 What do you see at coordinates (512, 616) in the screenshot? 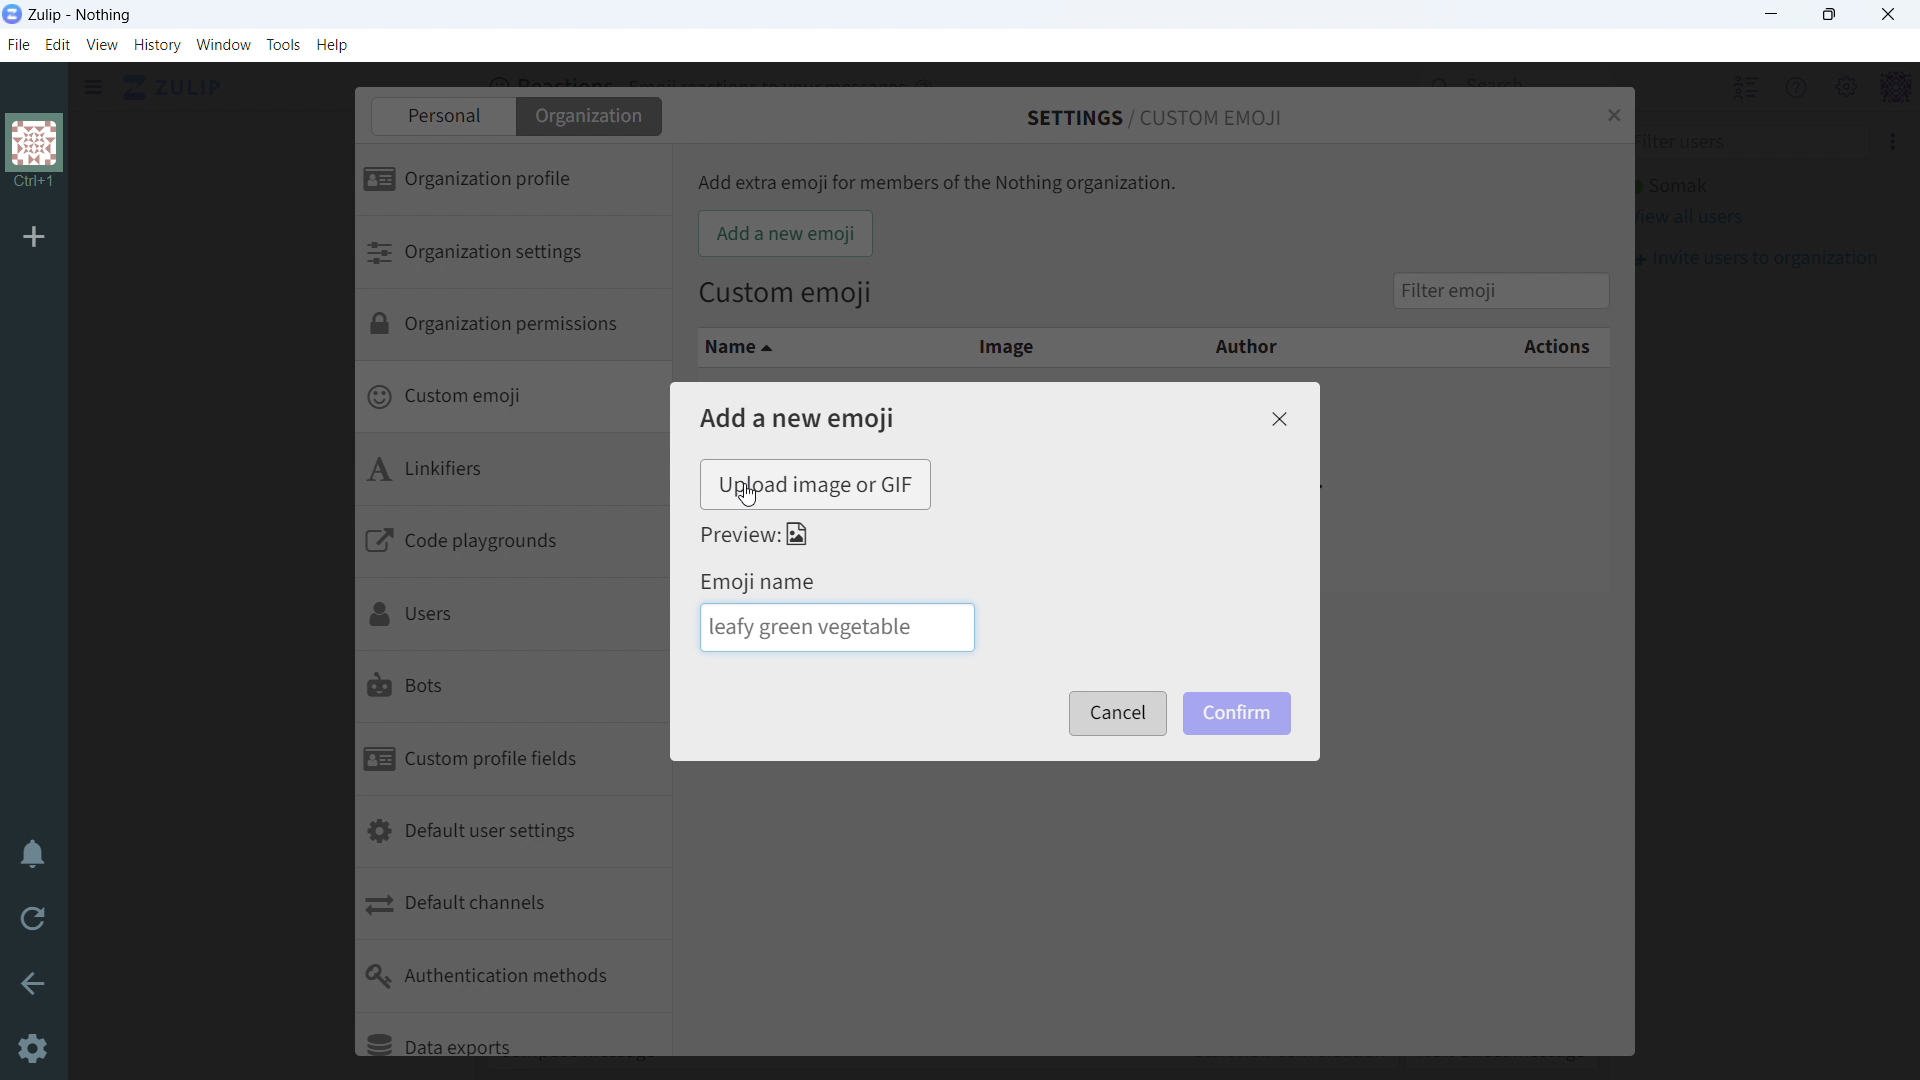
I see `users` at bounding box center [512, 616].